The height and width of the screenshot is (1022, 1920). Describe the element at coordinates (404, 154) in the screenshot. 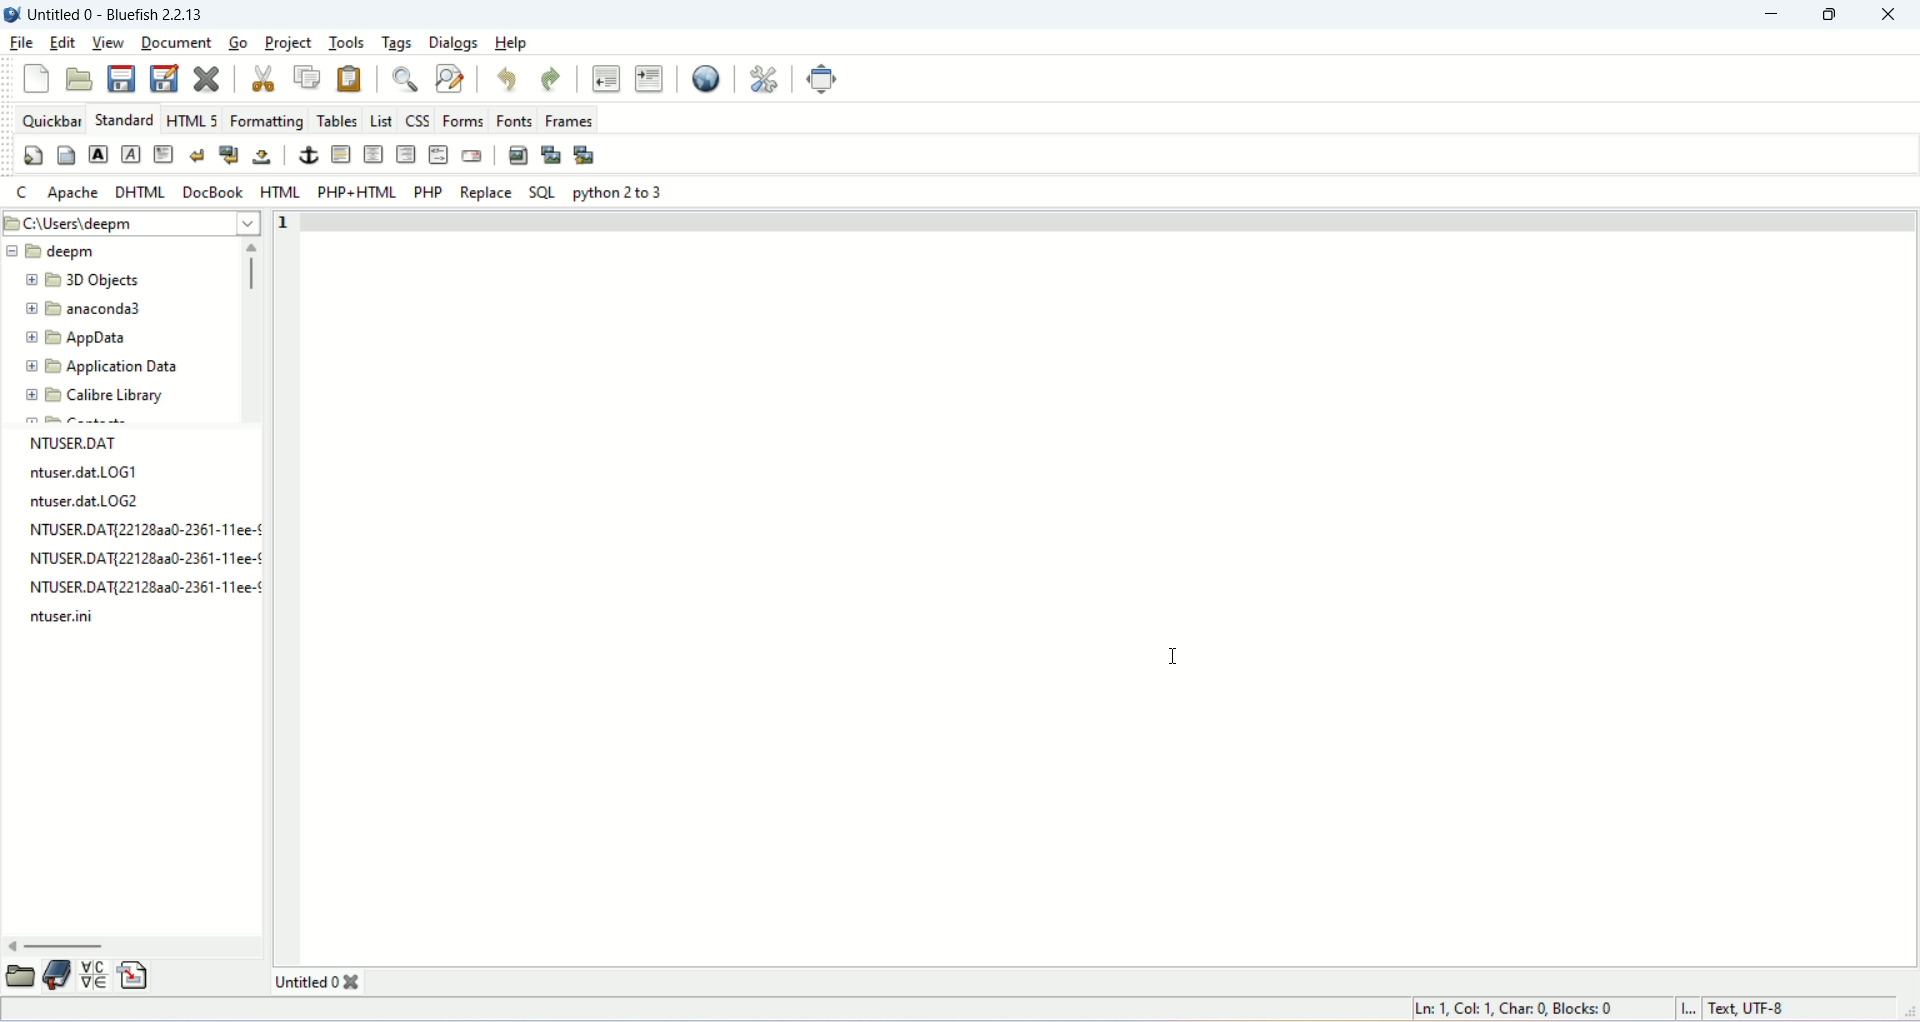

I see `right justify` at that location.